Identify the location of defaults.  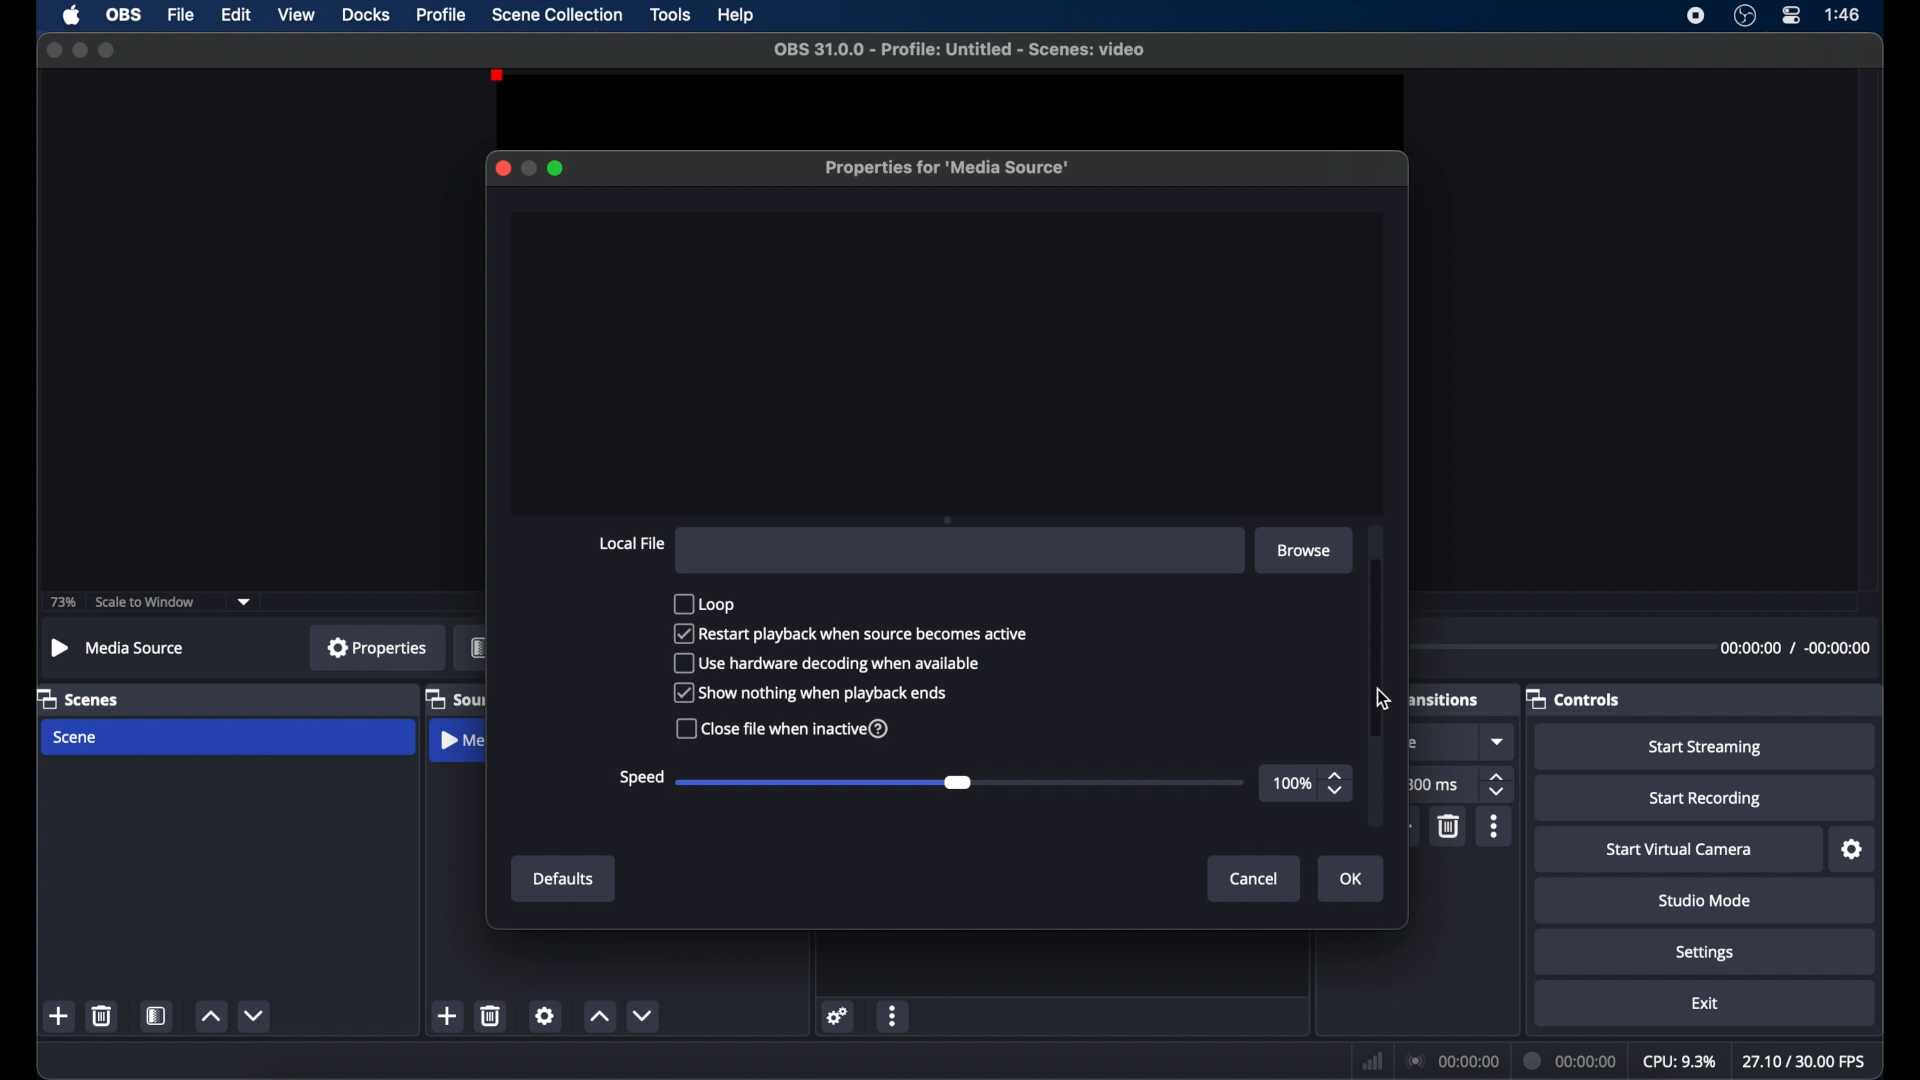
(564, 879).